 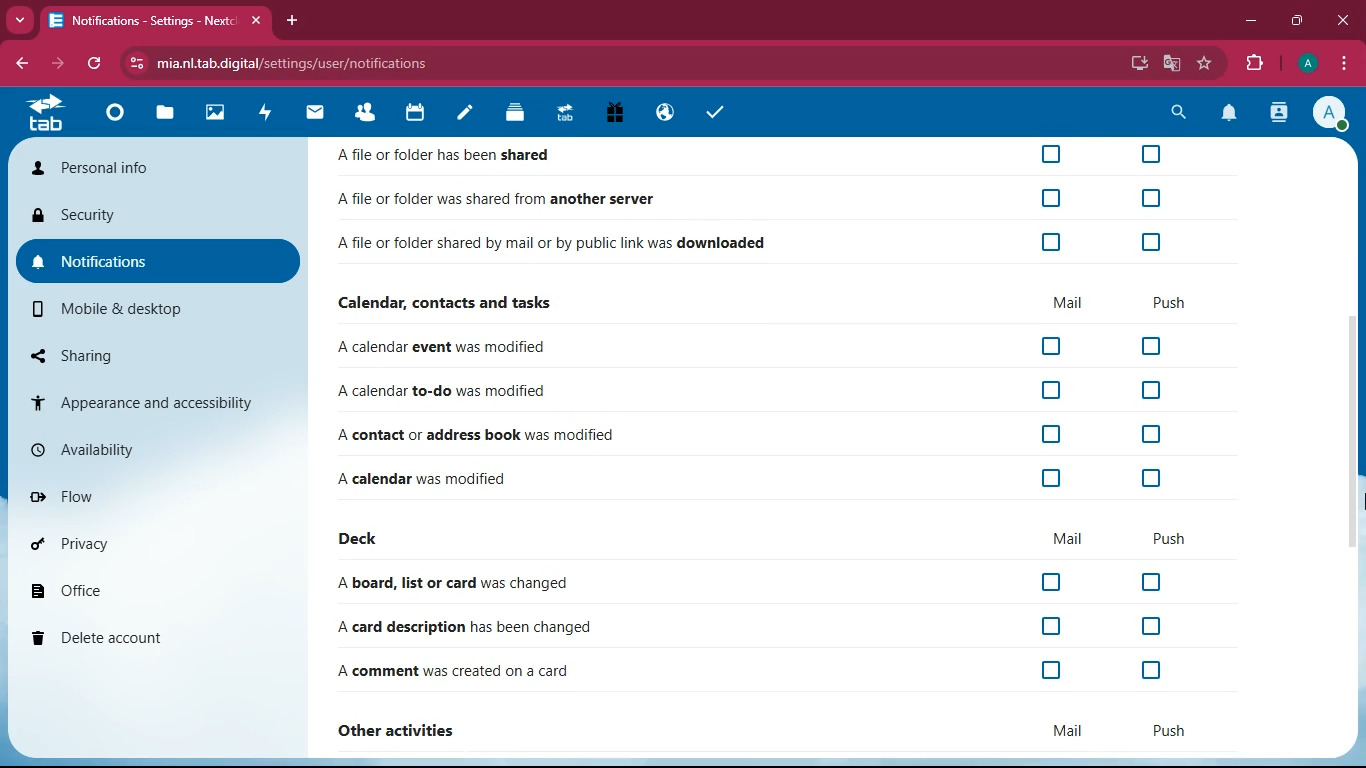 I want to click on Account, so click(x=1306, y=64).